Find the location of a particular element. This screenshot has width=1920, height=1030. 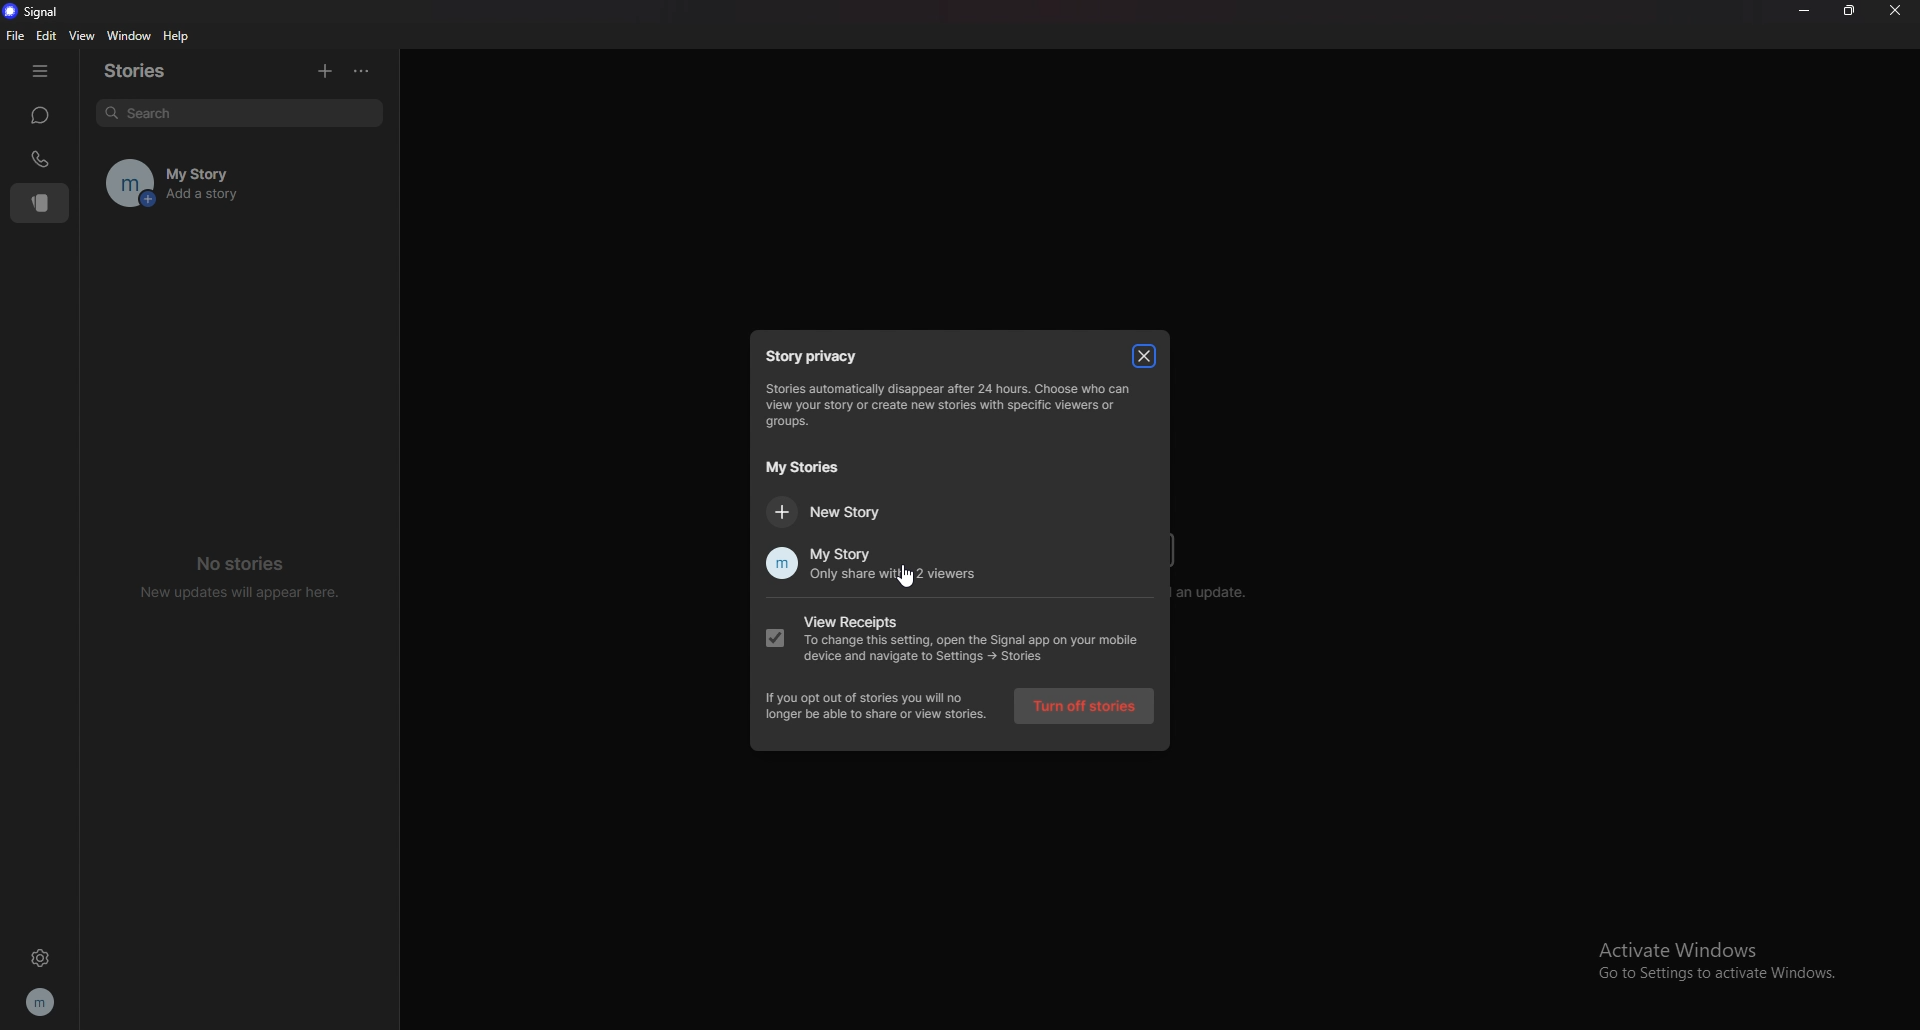

chats is located at coordinates (41, 116).